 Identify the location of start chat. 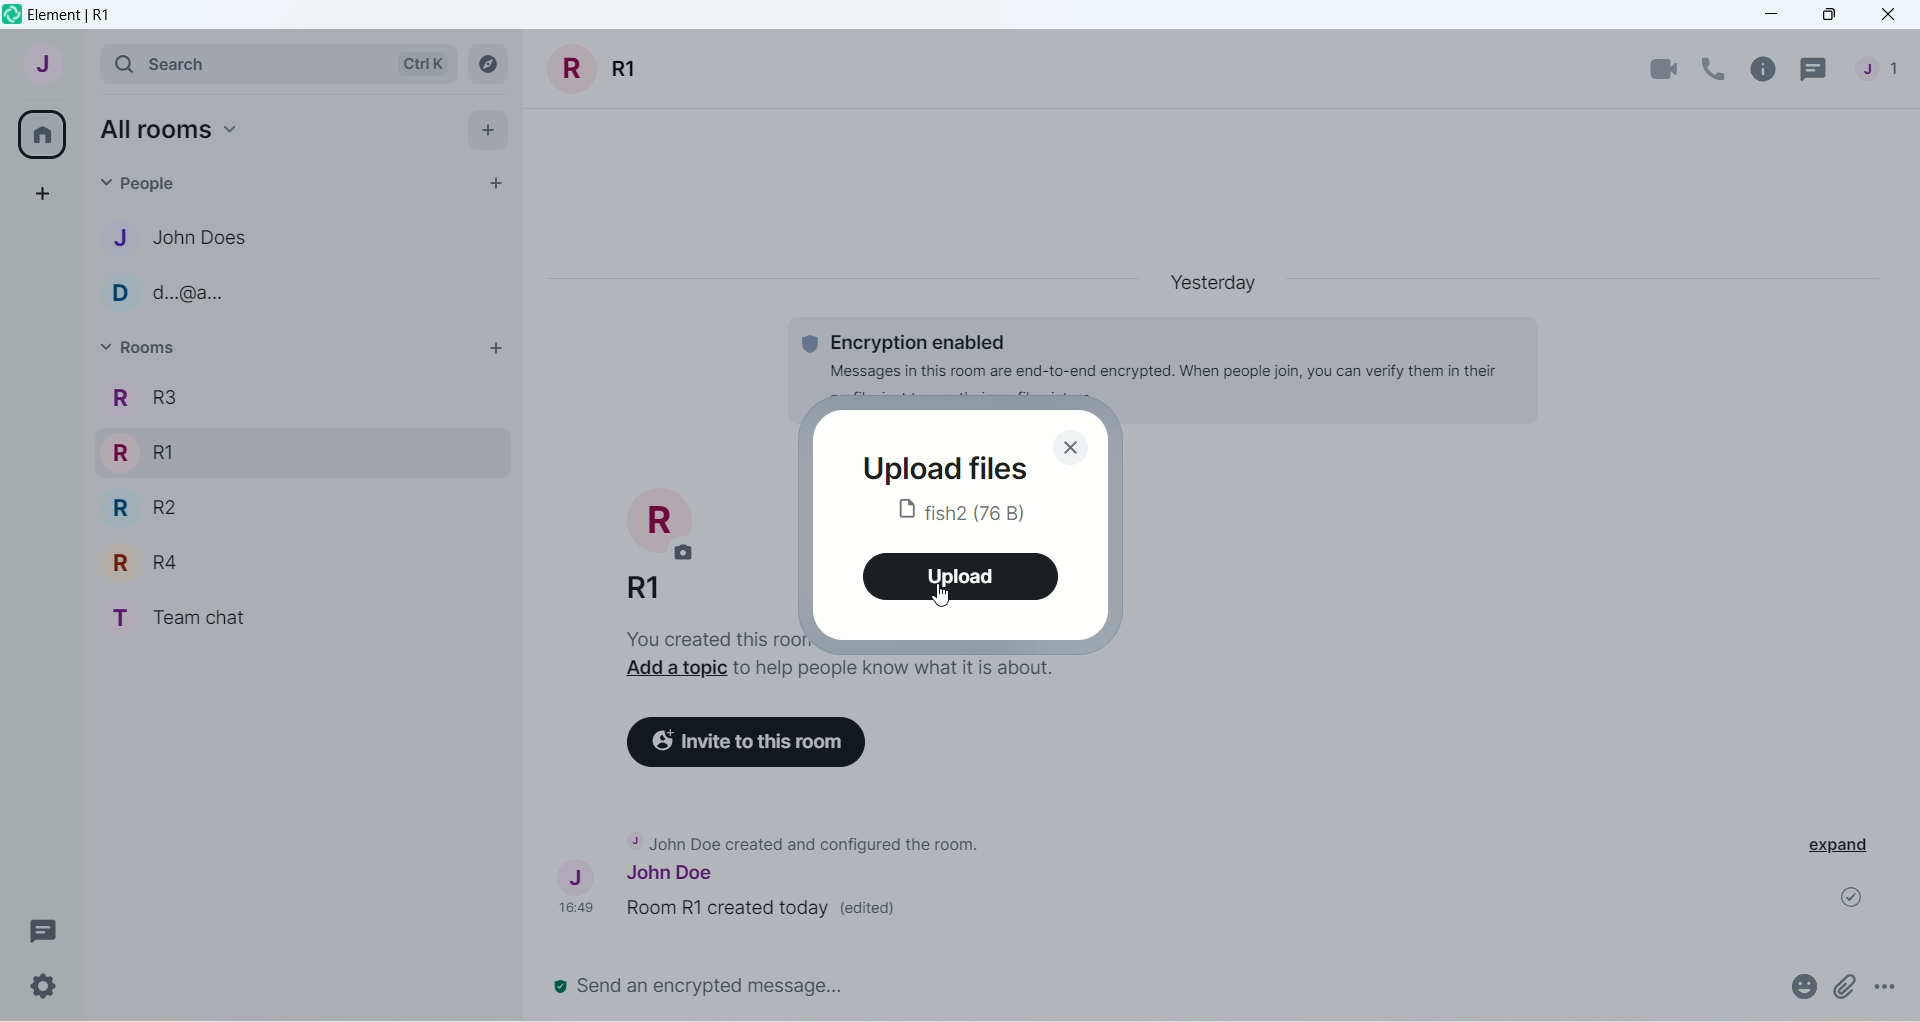
(499, 182).